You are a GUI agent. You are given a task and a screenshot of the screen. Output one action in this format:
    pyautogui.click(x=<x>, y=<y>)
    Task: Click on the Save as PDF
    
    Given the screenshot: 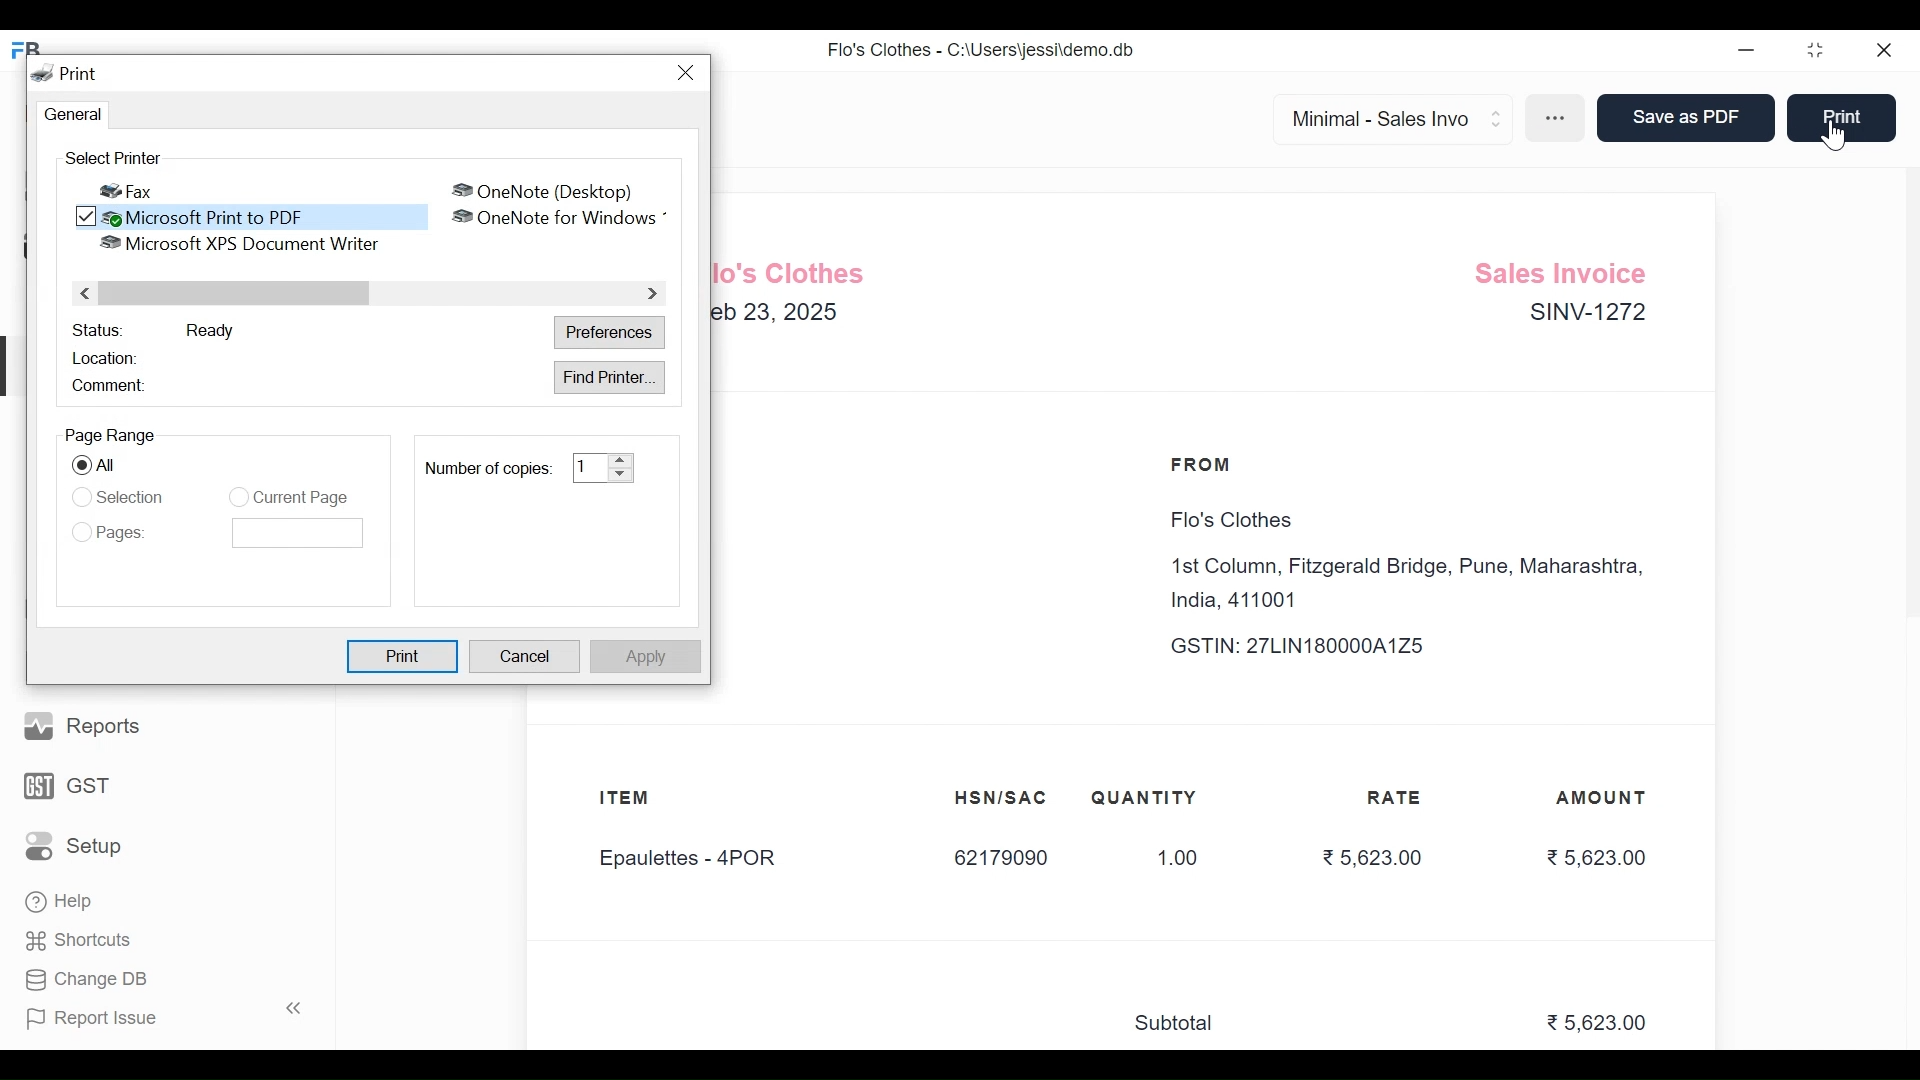 What is the action you would take?
    pyautogui.click(x=1682, y=119)
    